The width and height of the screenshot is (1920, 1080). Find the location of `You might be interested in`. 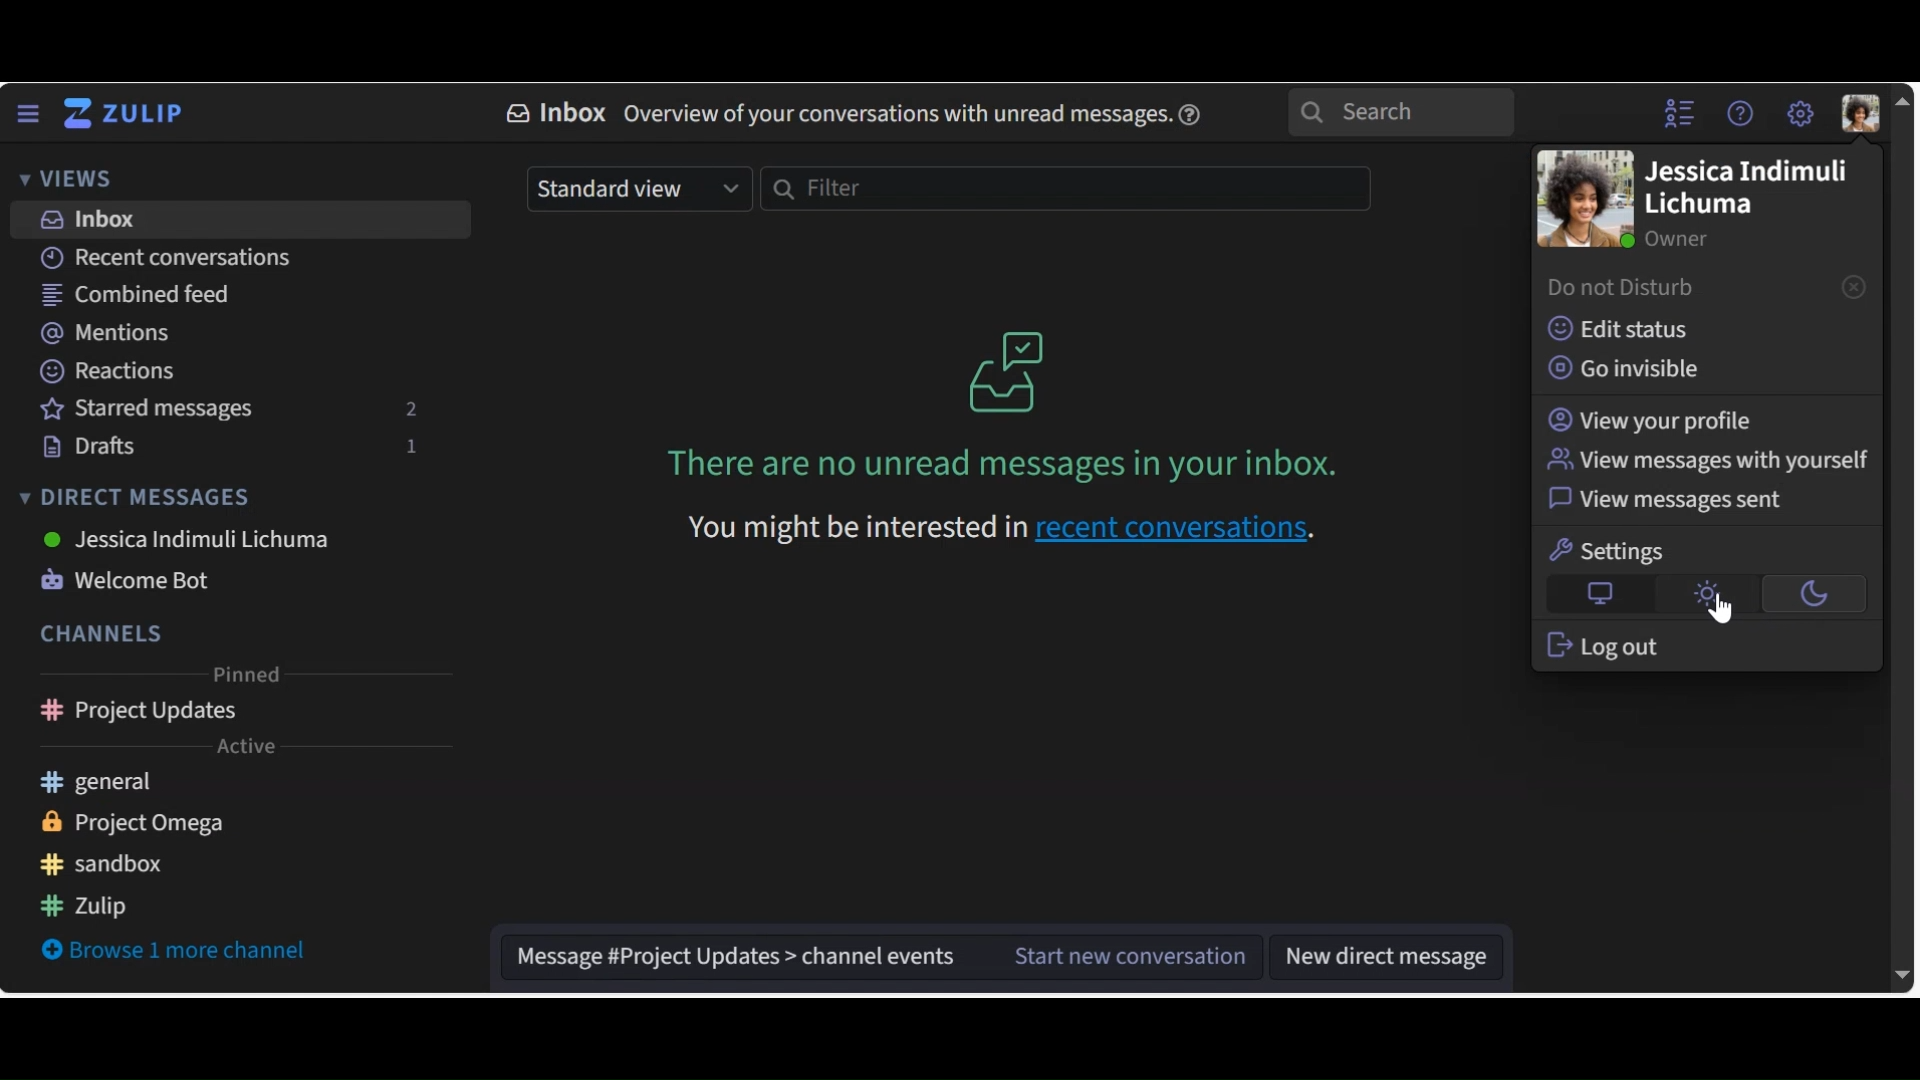

You might be interested in is located at coordinates (835, 534).